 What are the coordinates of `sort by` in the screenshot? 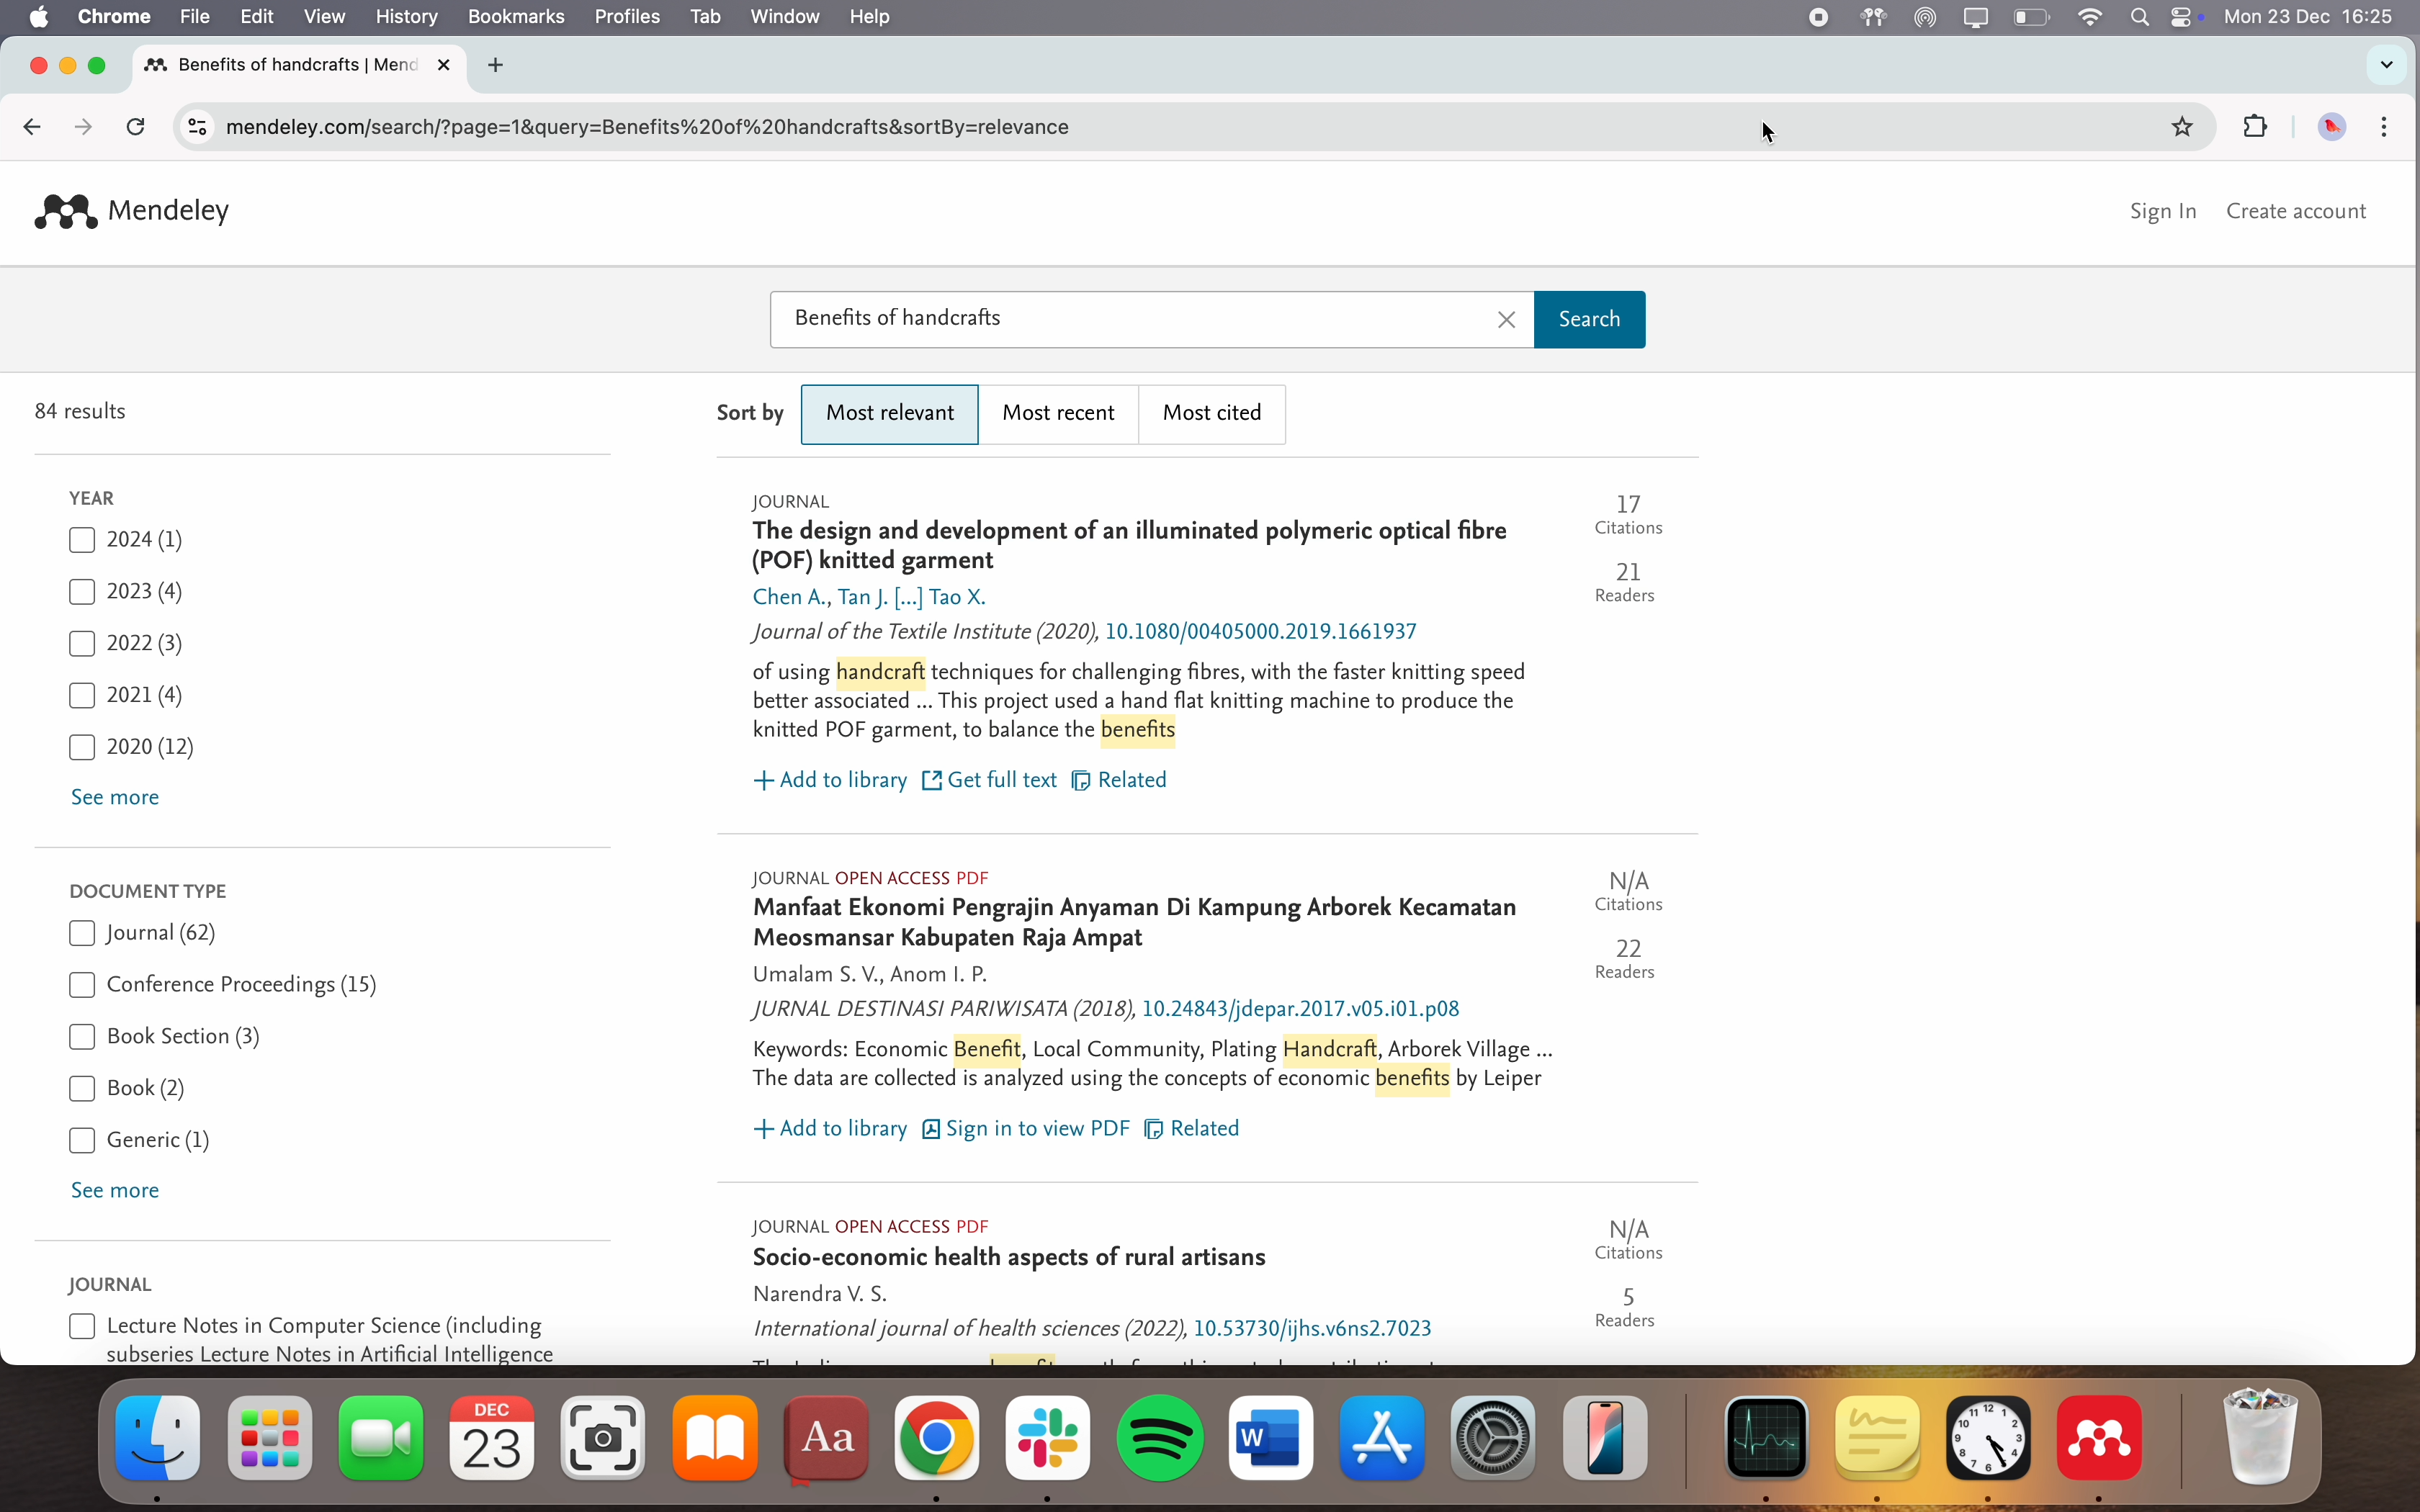 It's located at (753, 413).